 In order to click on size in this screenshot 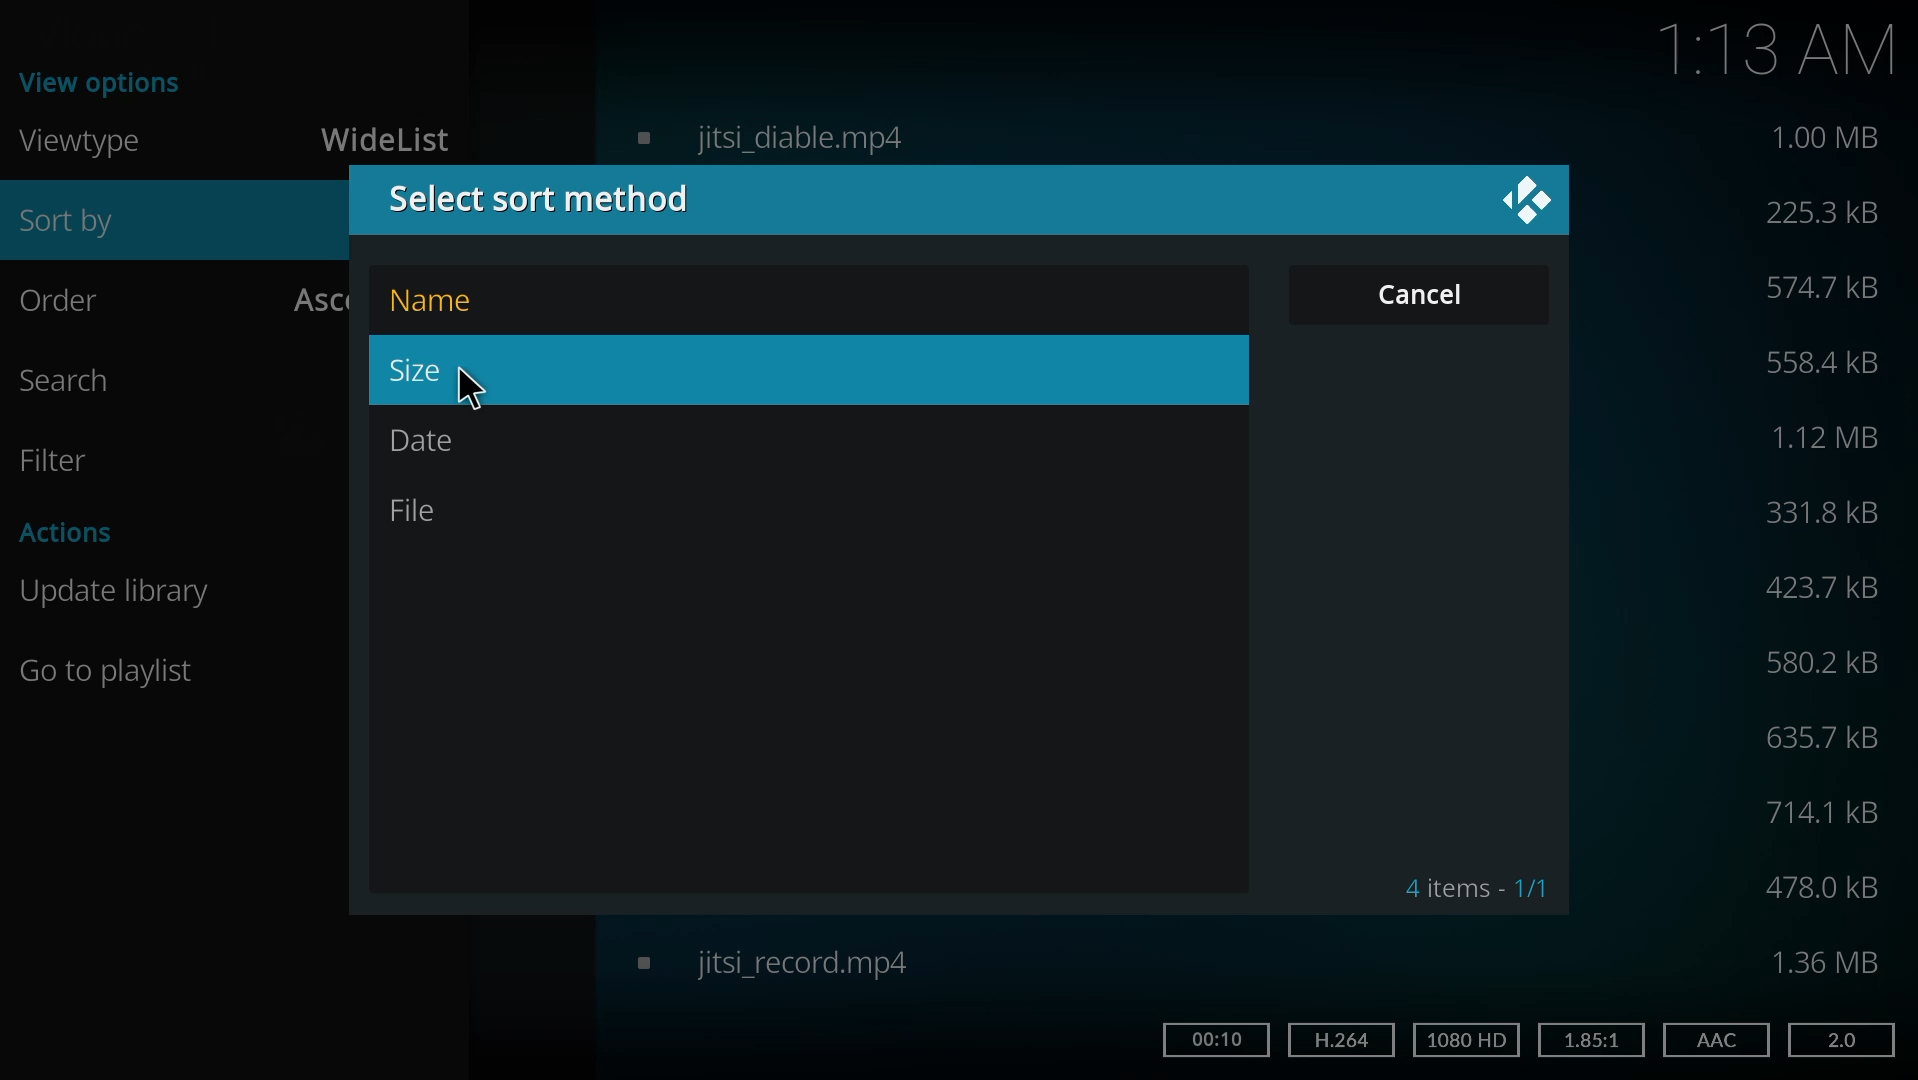, I will do `click(1808, 892)`.